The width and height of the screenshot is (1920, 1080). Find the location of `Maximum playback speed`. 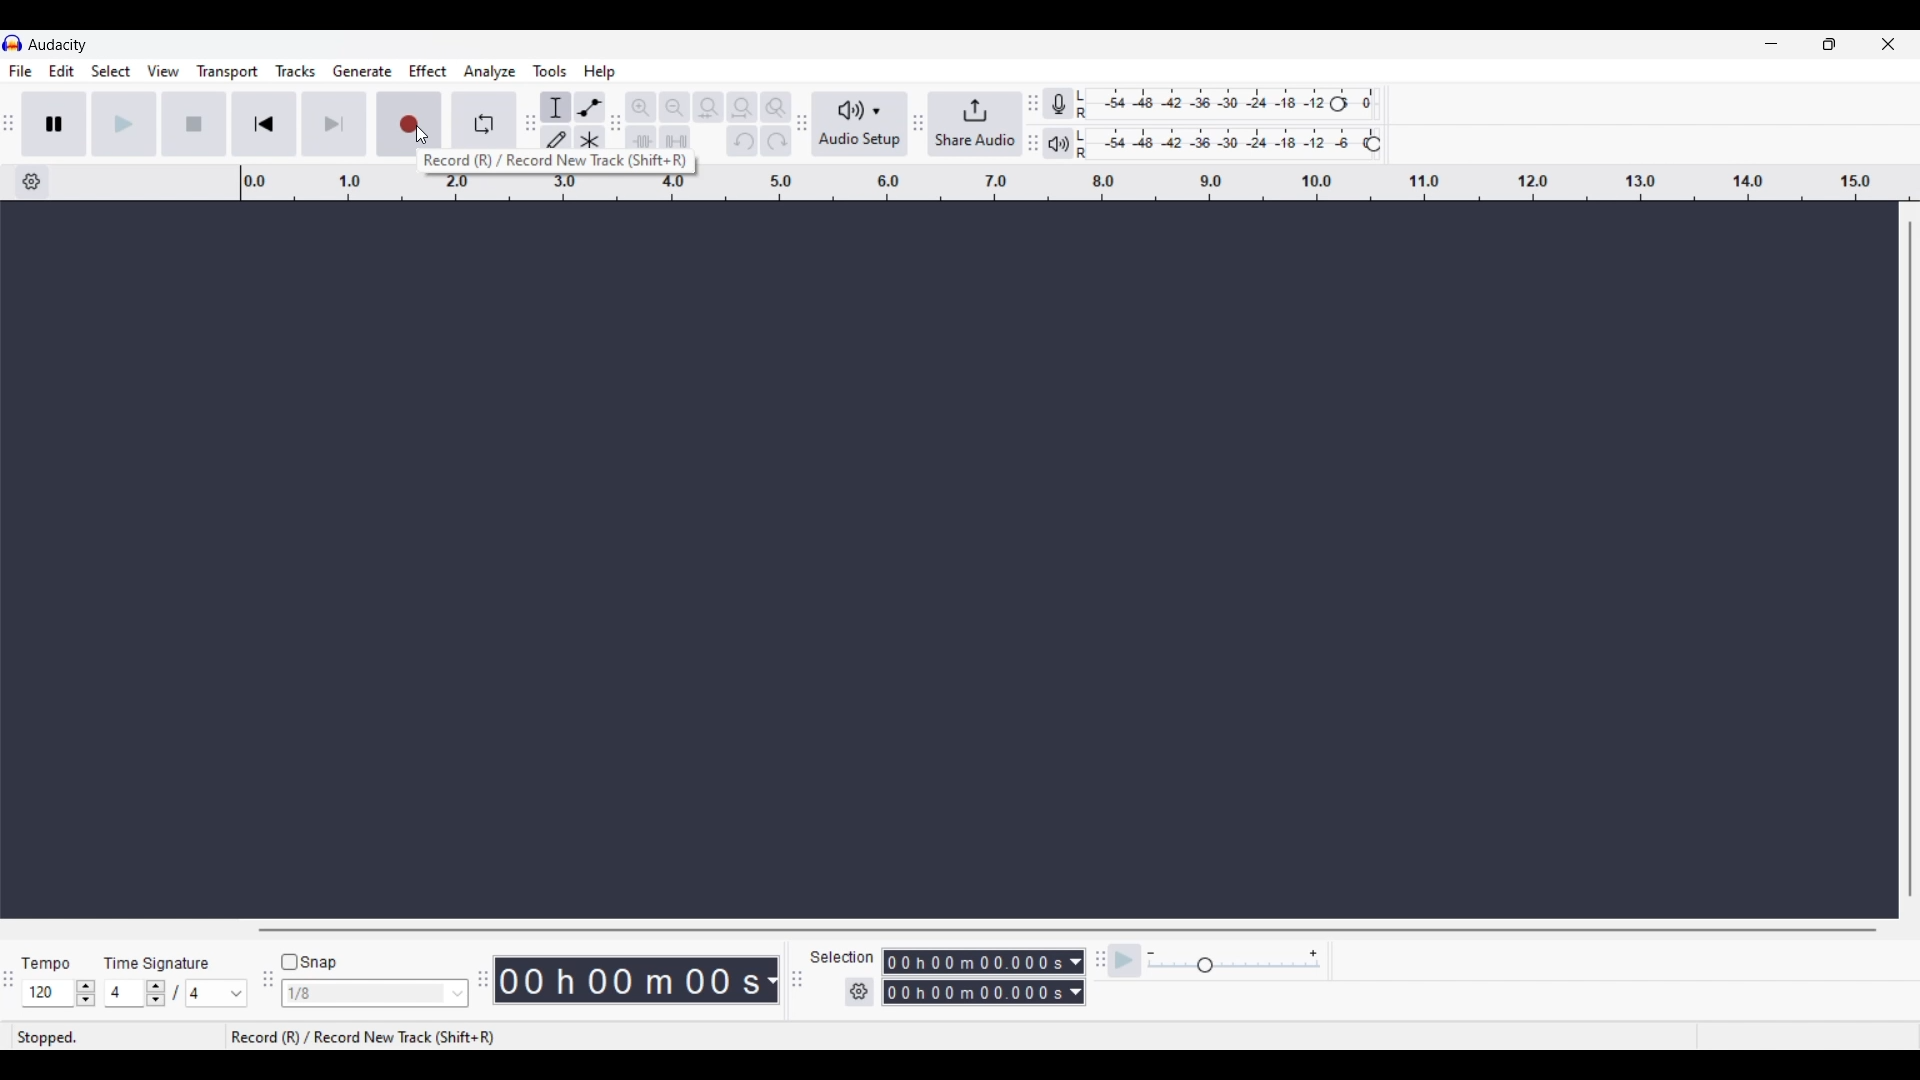

Maximum playback speed is located at coordinates (1313, 954).